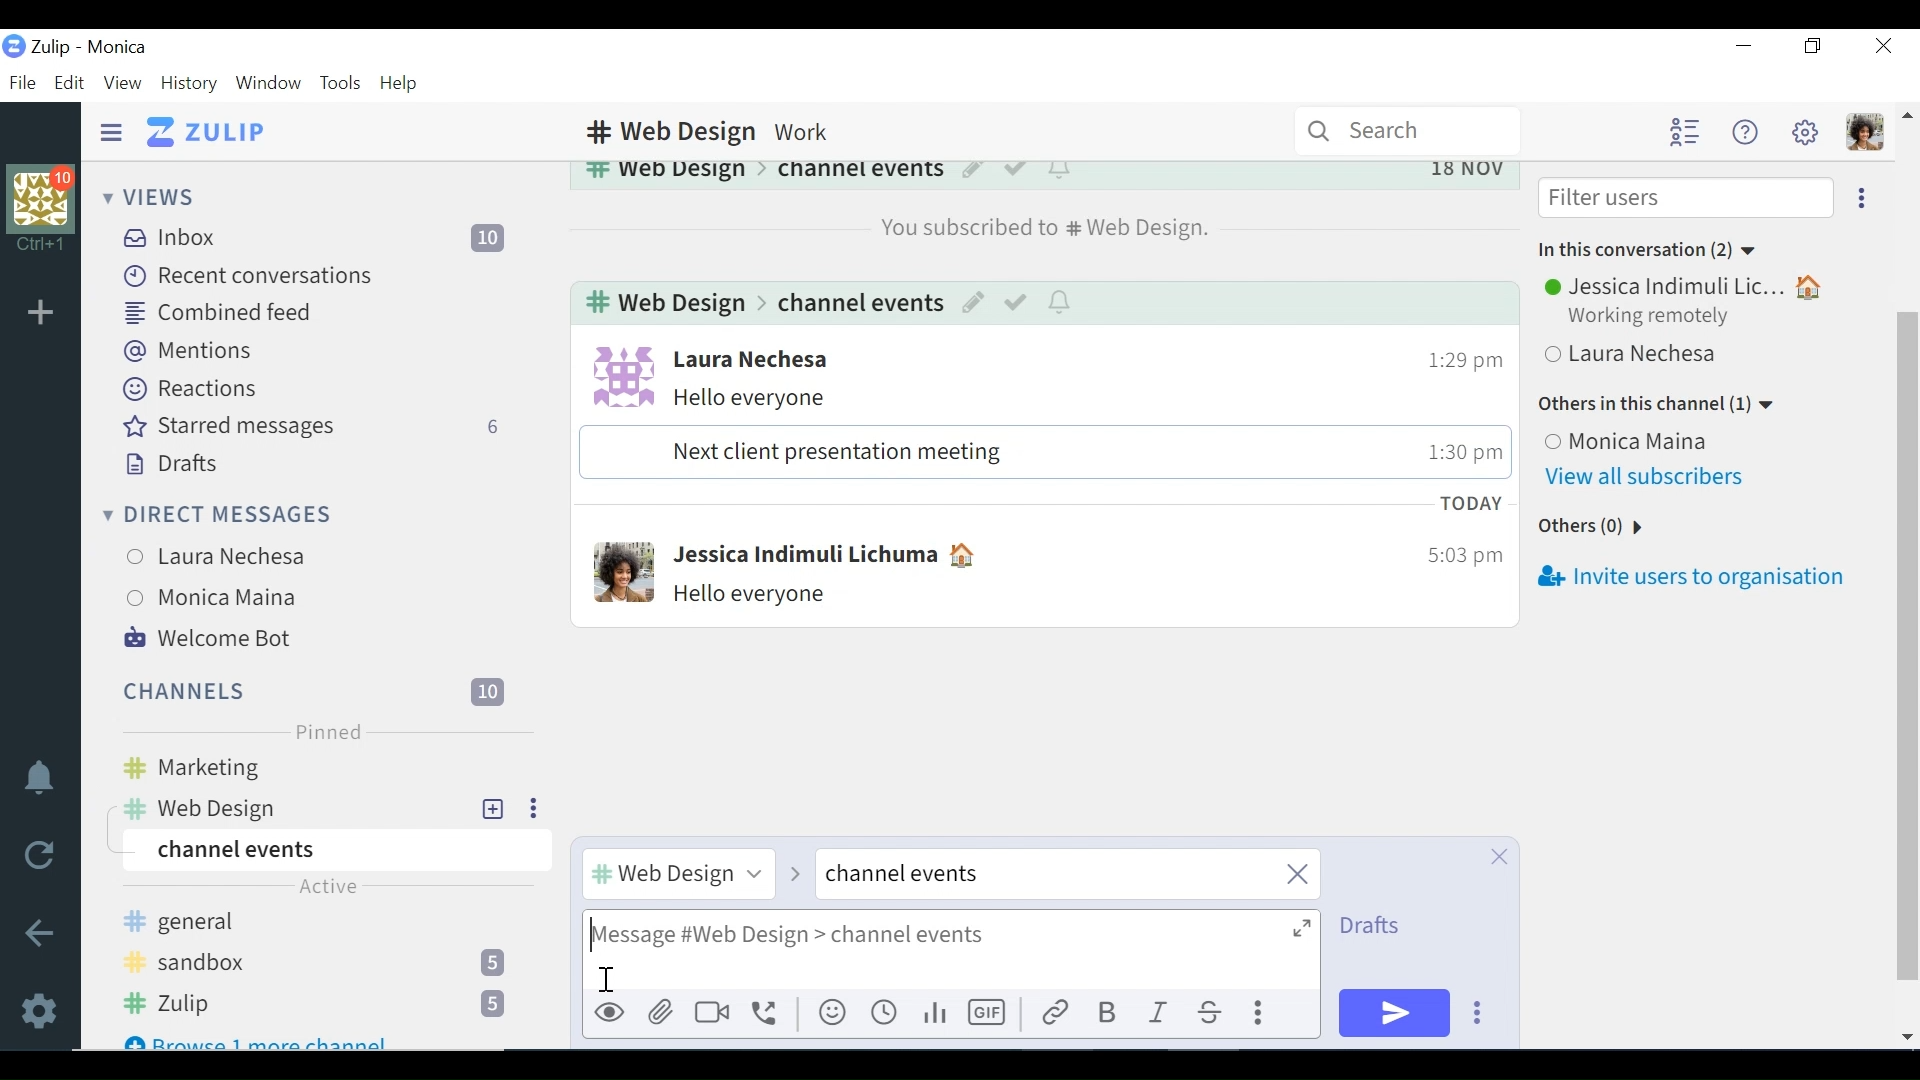  What do you see at coordinates (663, 1011) in the screenshot?
I see `Upload file` at bounding box center [663, 1011].